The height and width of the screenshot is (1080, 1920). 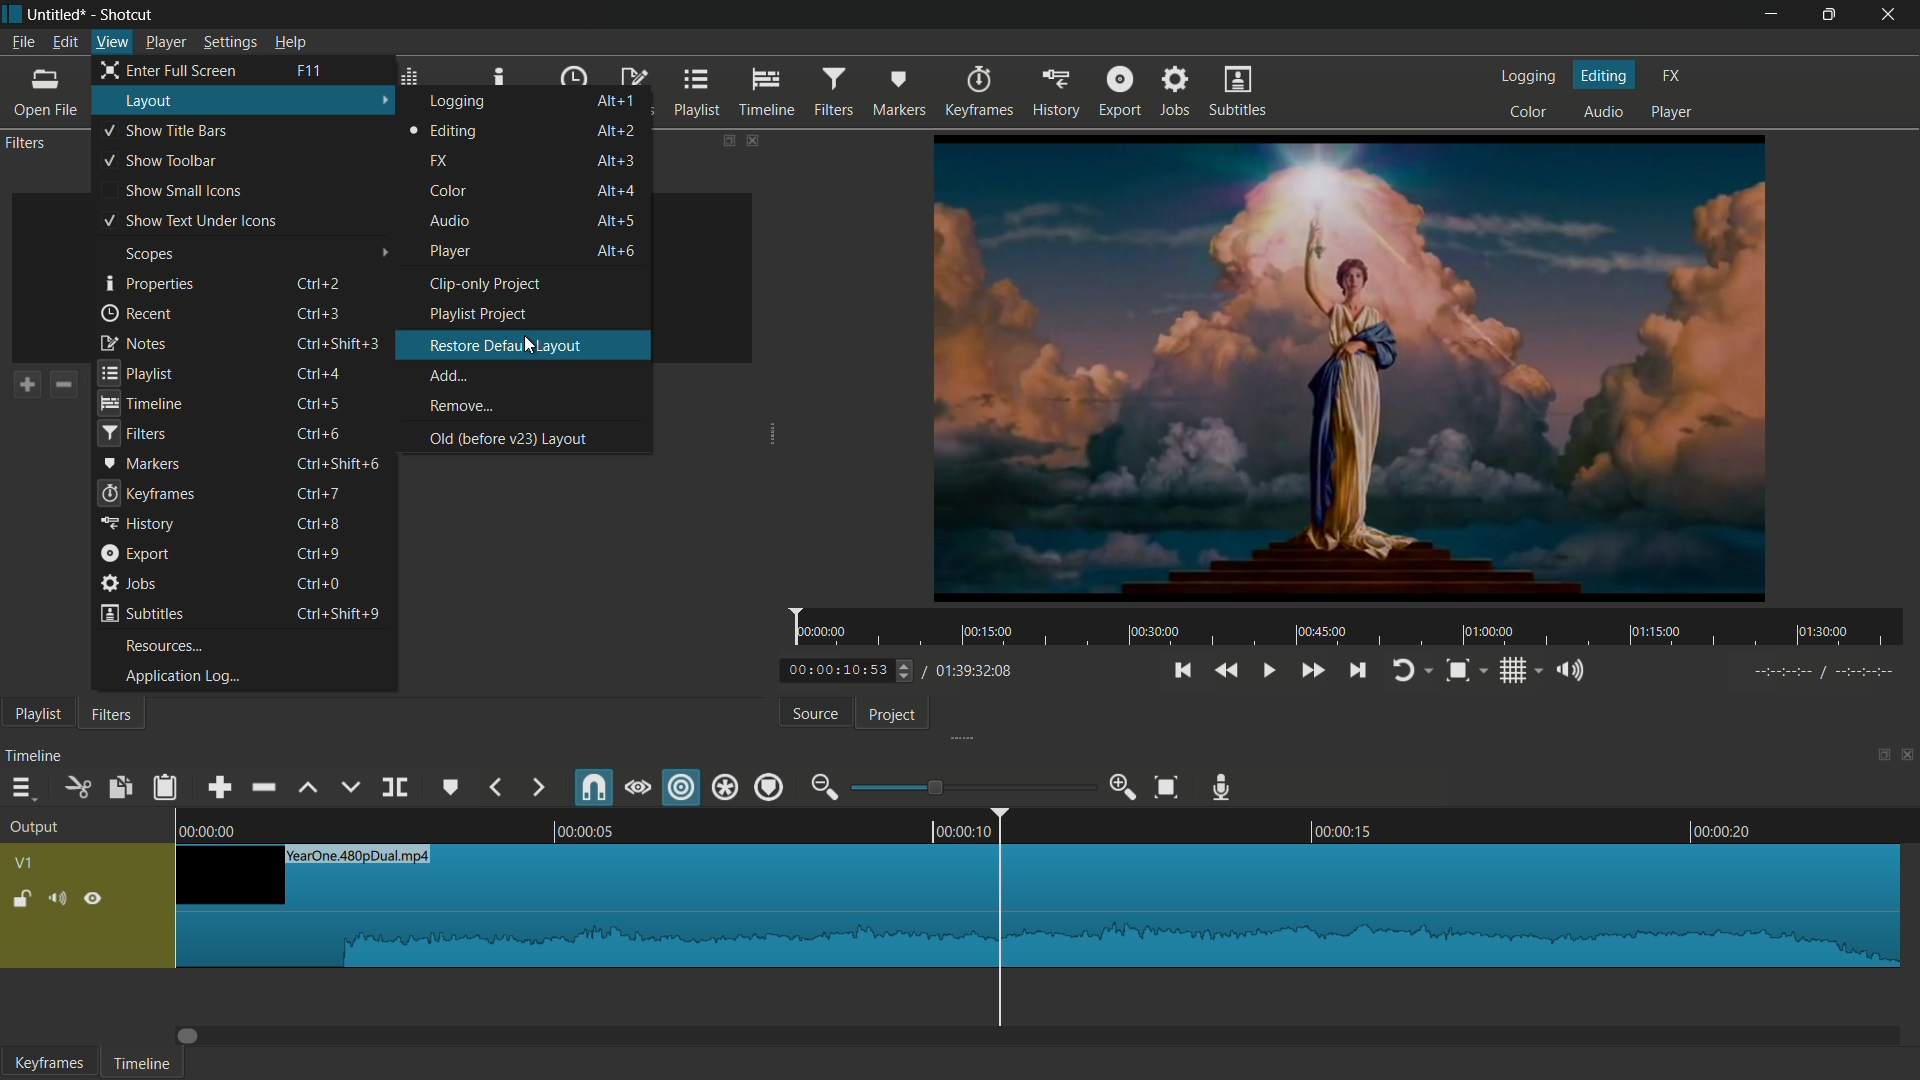 I want to click on video in timeline, so click(x=1038, y=906).